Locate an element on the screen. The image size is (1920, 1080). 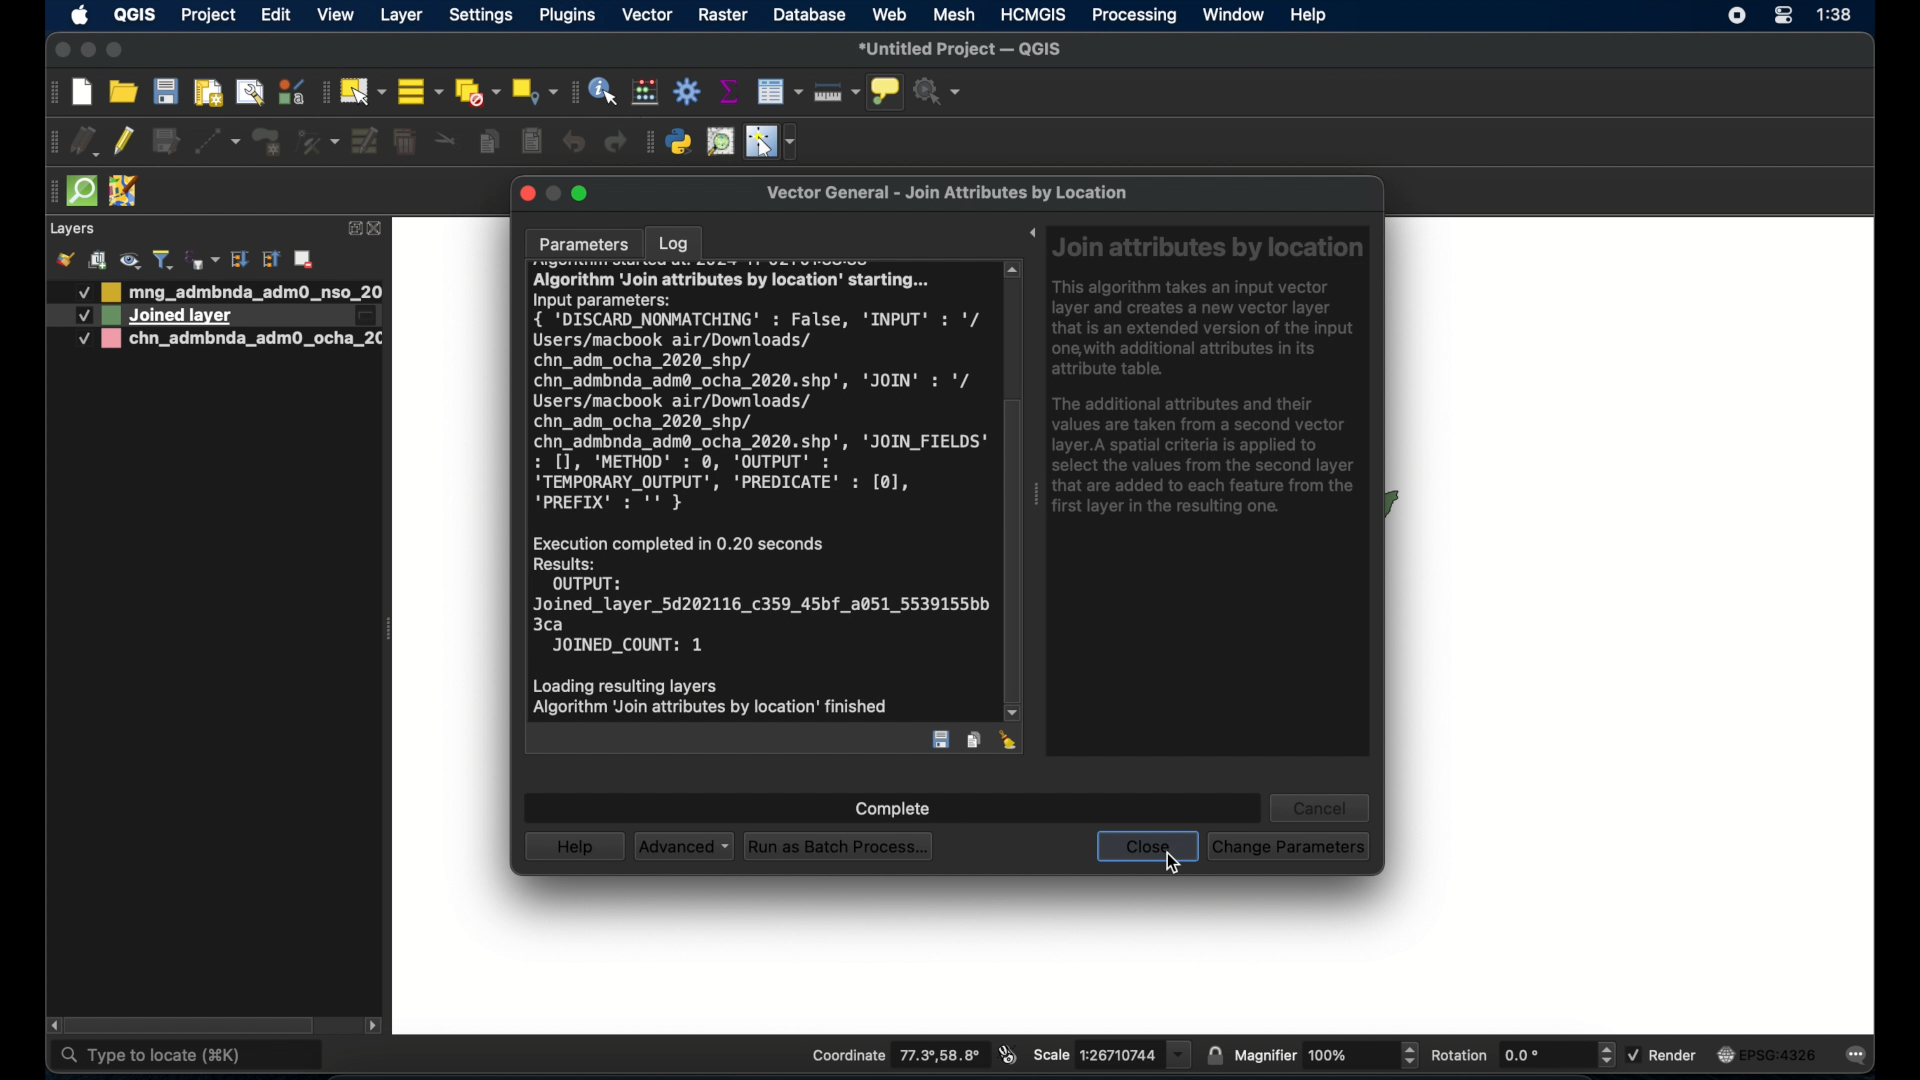
add group is located at coordinates (98, 261).